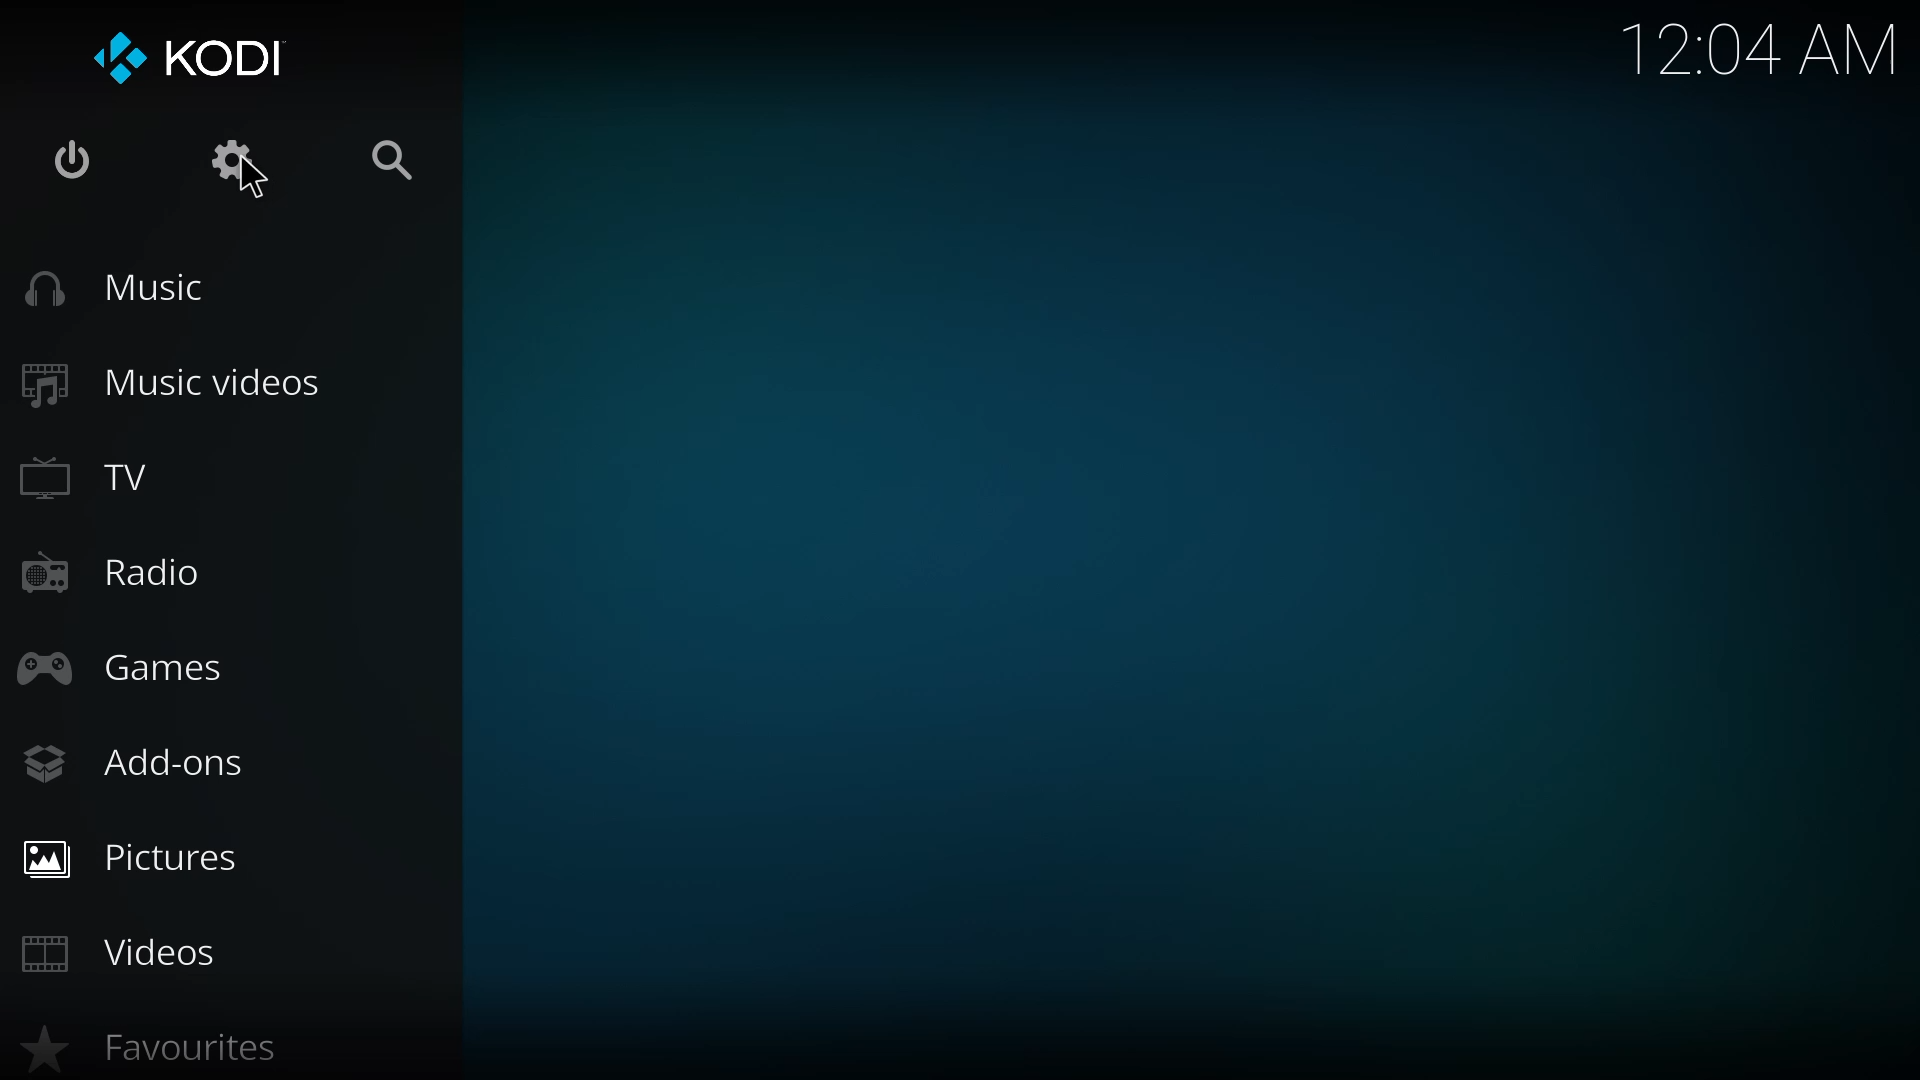 The image size is (1920, 1080). Describe the element at coordinates (195, 57) in the screenshot. I see `kodi` at that location.